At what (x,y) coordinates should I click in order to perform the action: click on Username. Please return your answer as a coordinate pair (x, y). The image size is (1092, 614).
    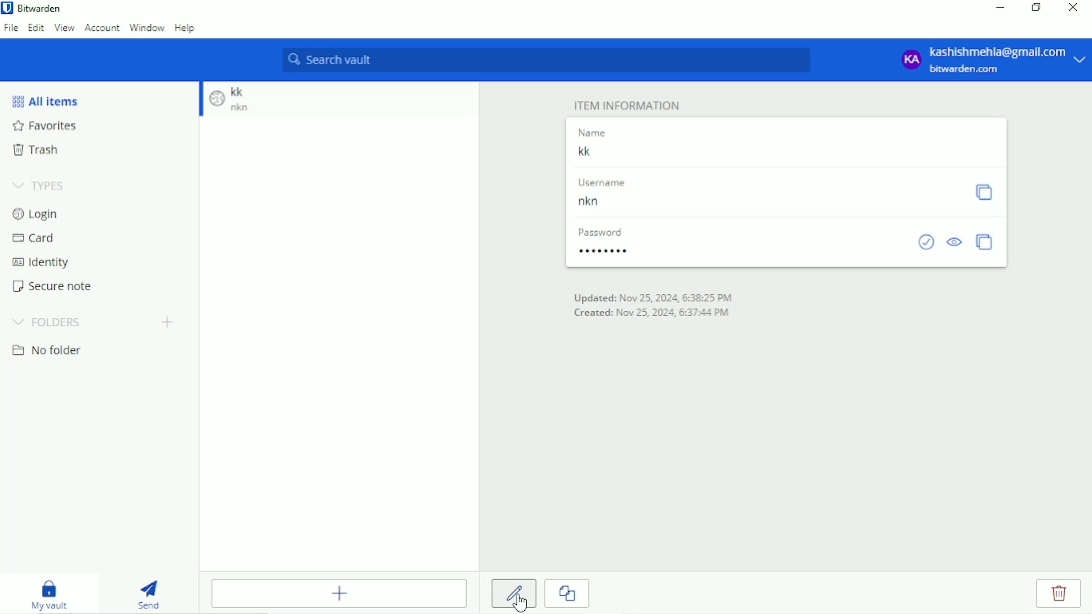
    Looking at the image, I should click on (604, 203).